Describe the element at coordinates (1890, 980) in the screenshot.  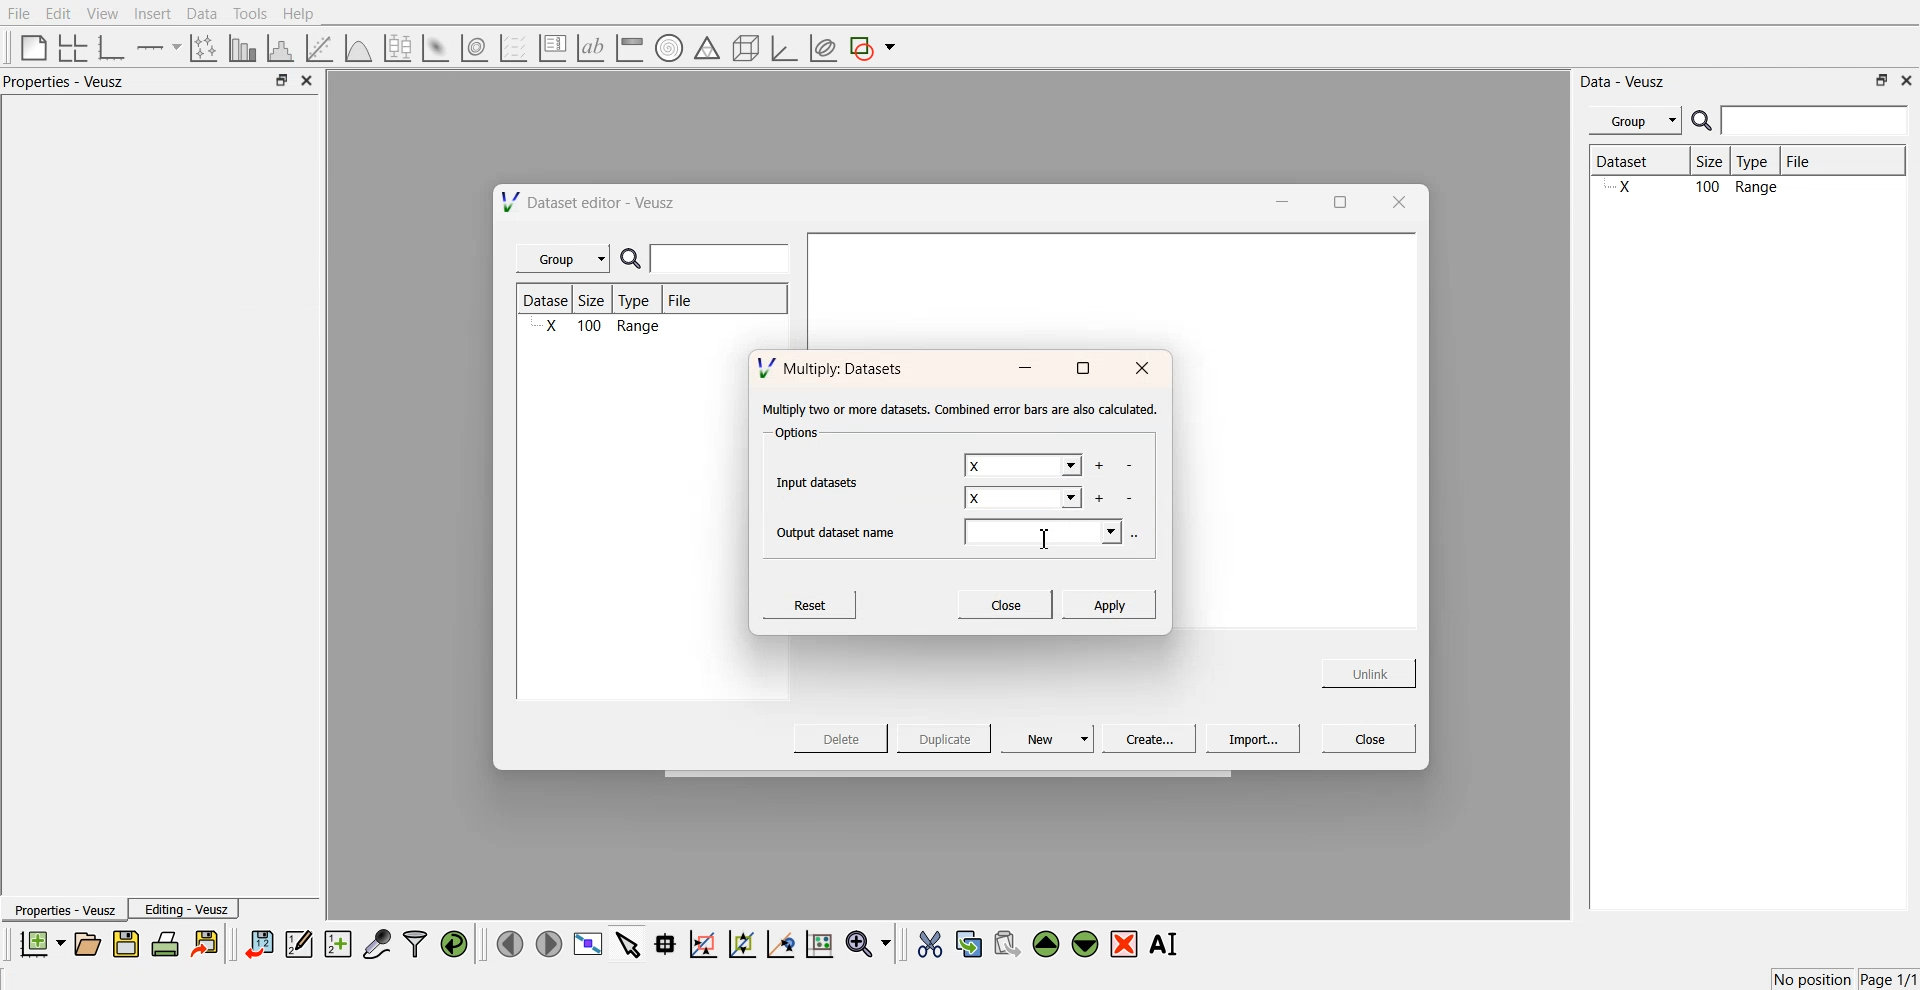
I see `Page 1/1` at that location.